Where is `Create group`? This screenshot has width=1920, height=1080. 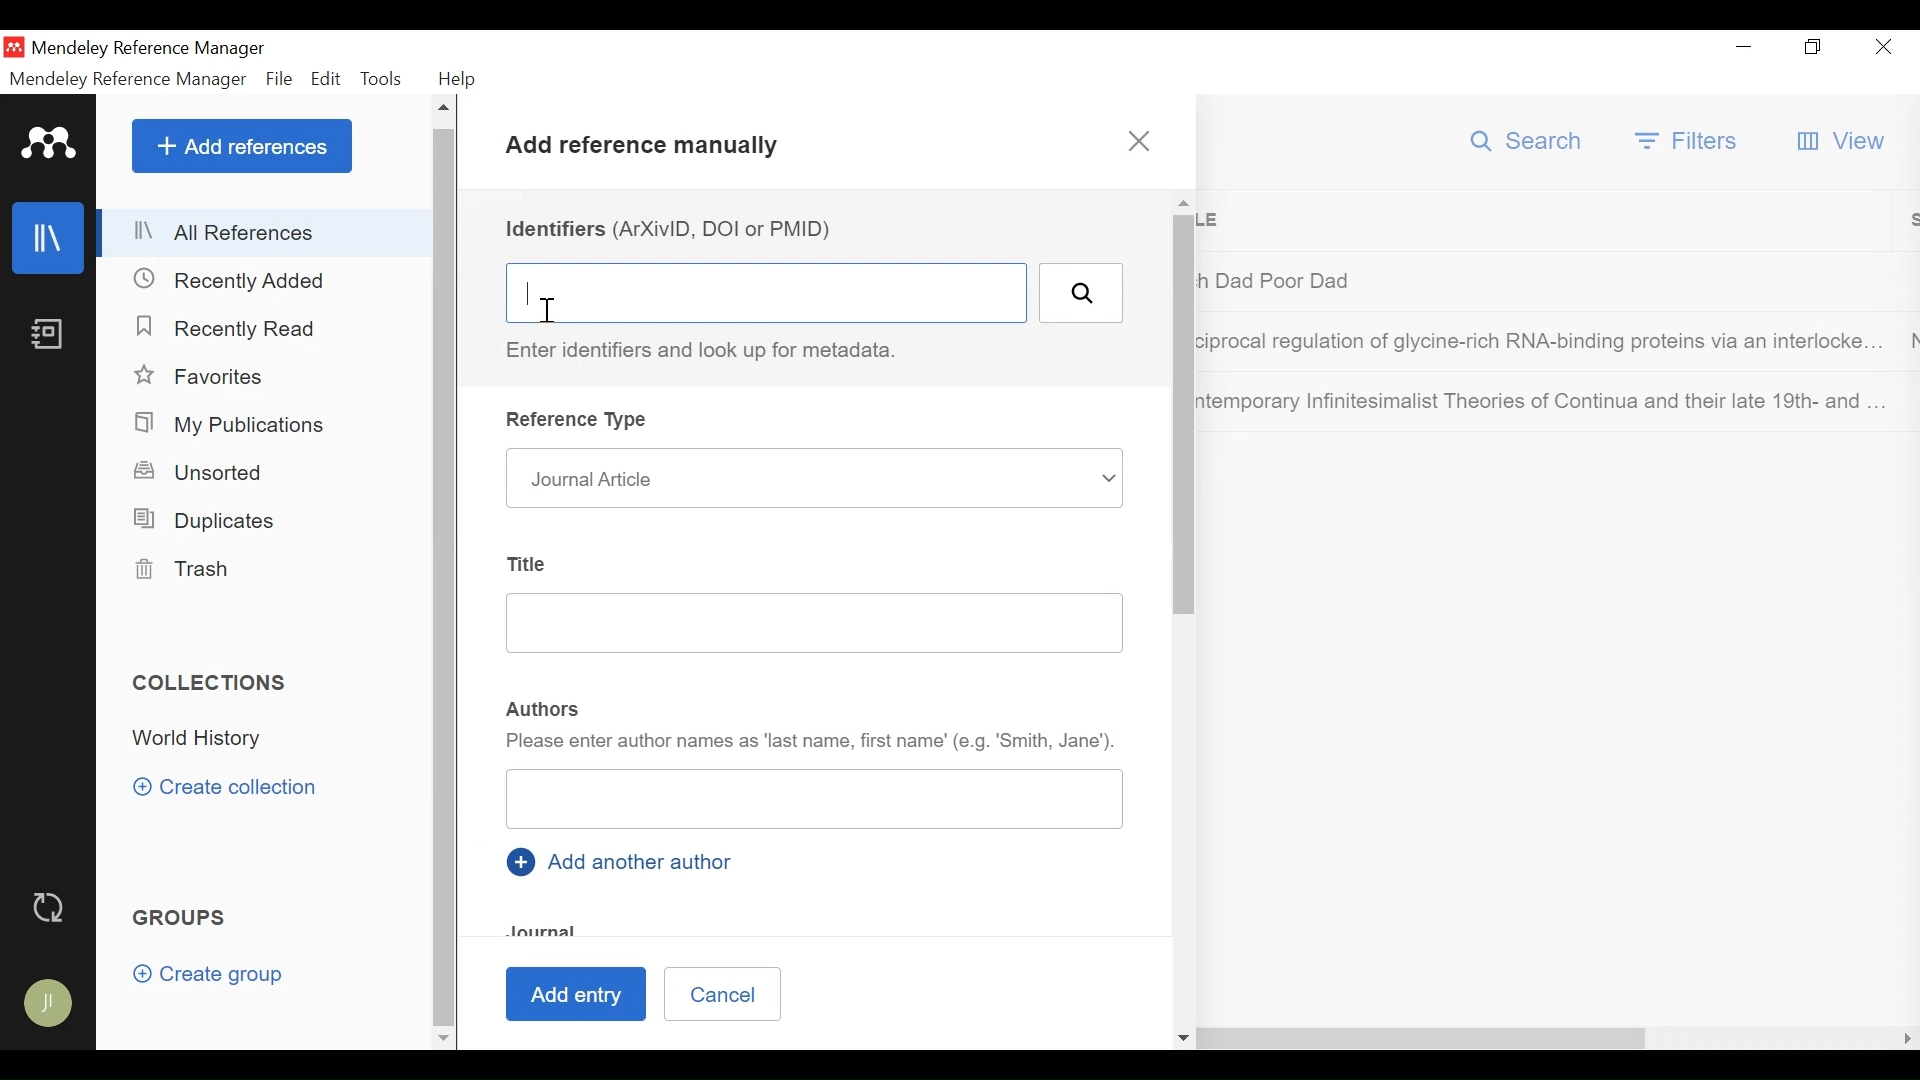 Create group is located at coordinates (212, 975).